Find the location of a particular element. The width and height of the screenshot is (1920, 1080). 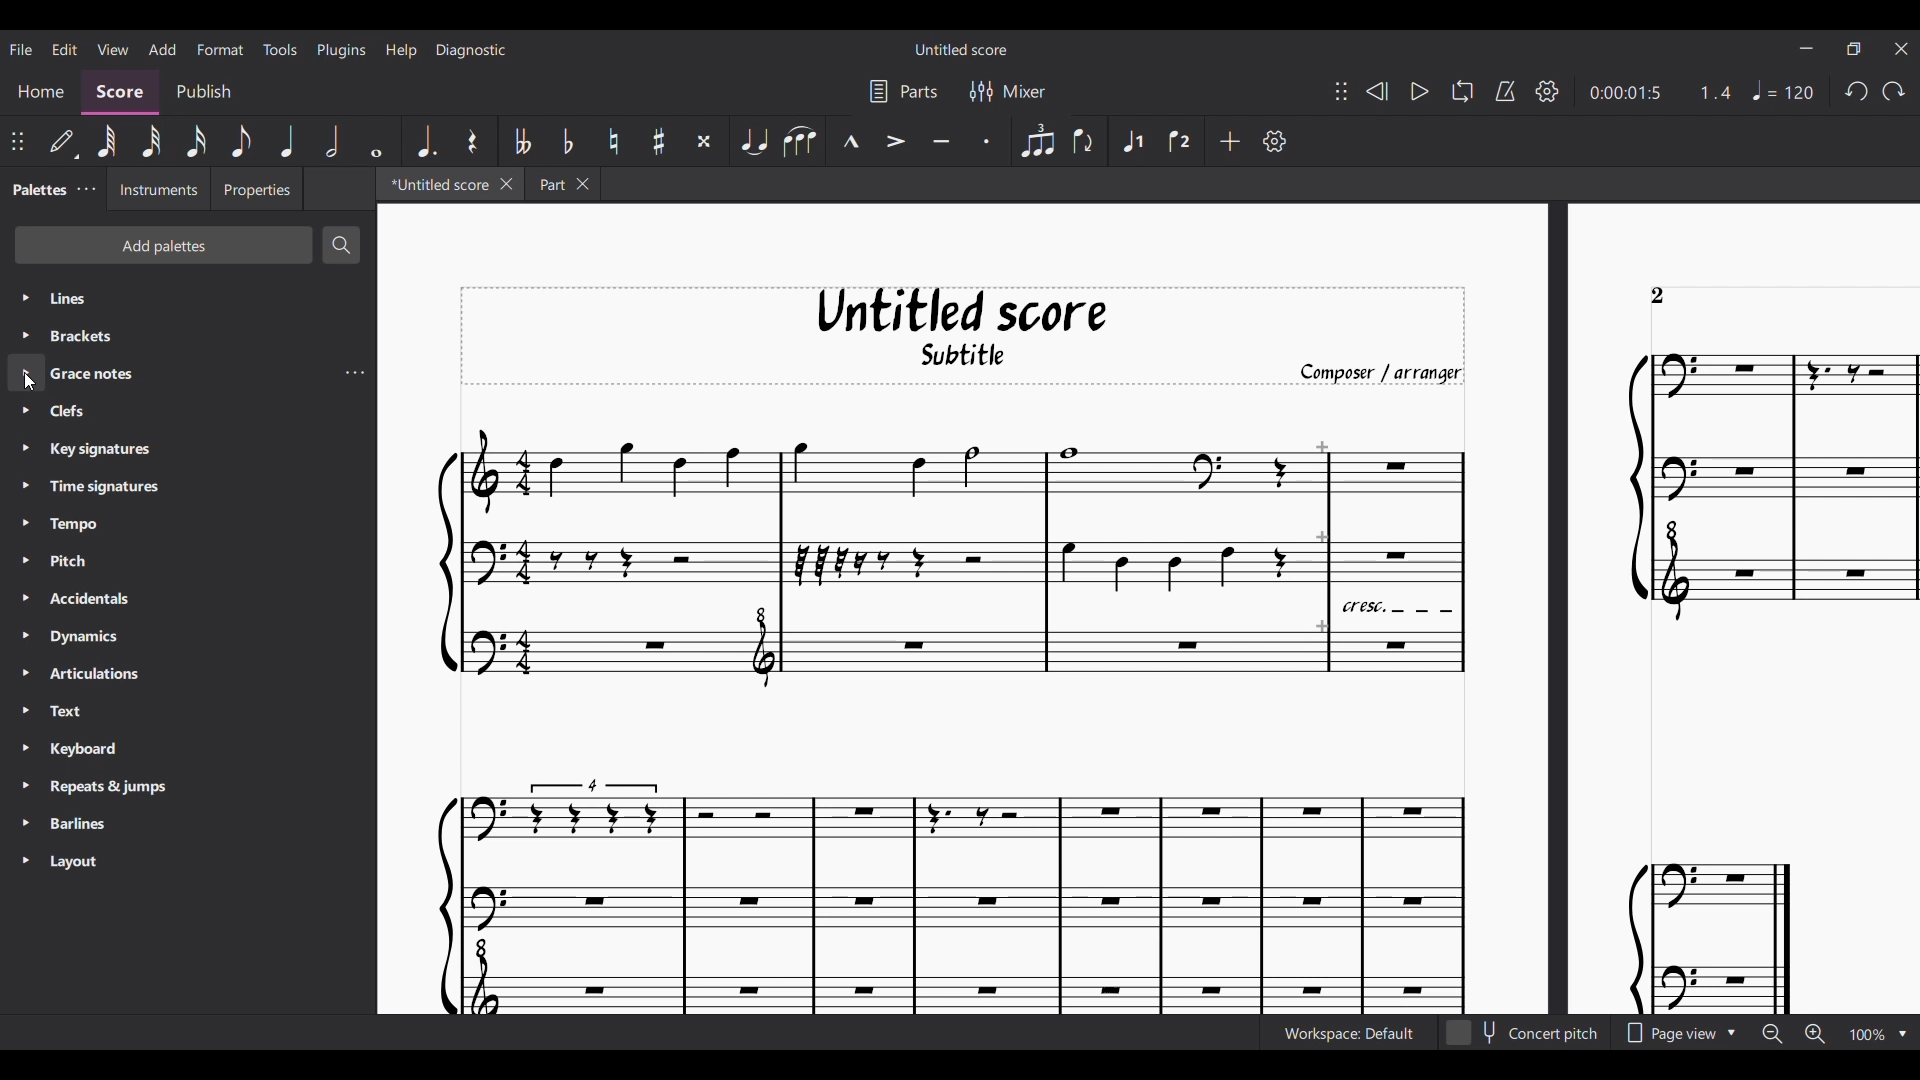

Mixer settings is located at coordinates (1007, 91).